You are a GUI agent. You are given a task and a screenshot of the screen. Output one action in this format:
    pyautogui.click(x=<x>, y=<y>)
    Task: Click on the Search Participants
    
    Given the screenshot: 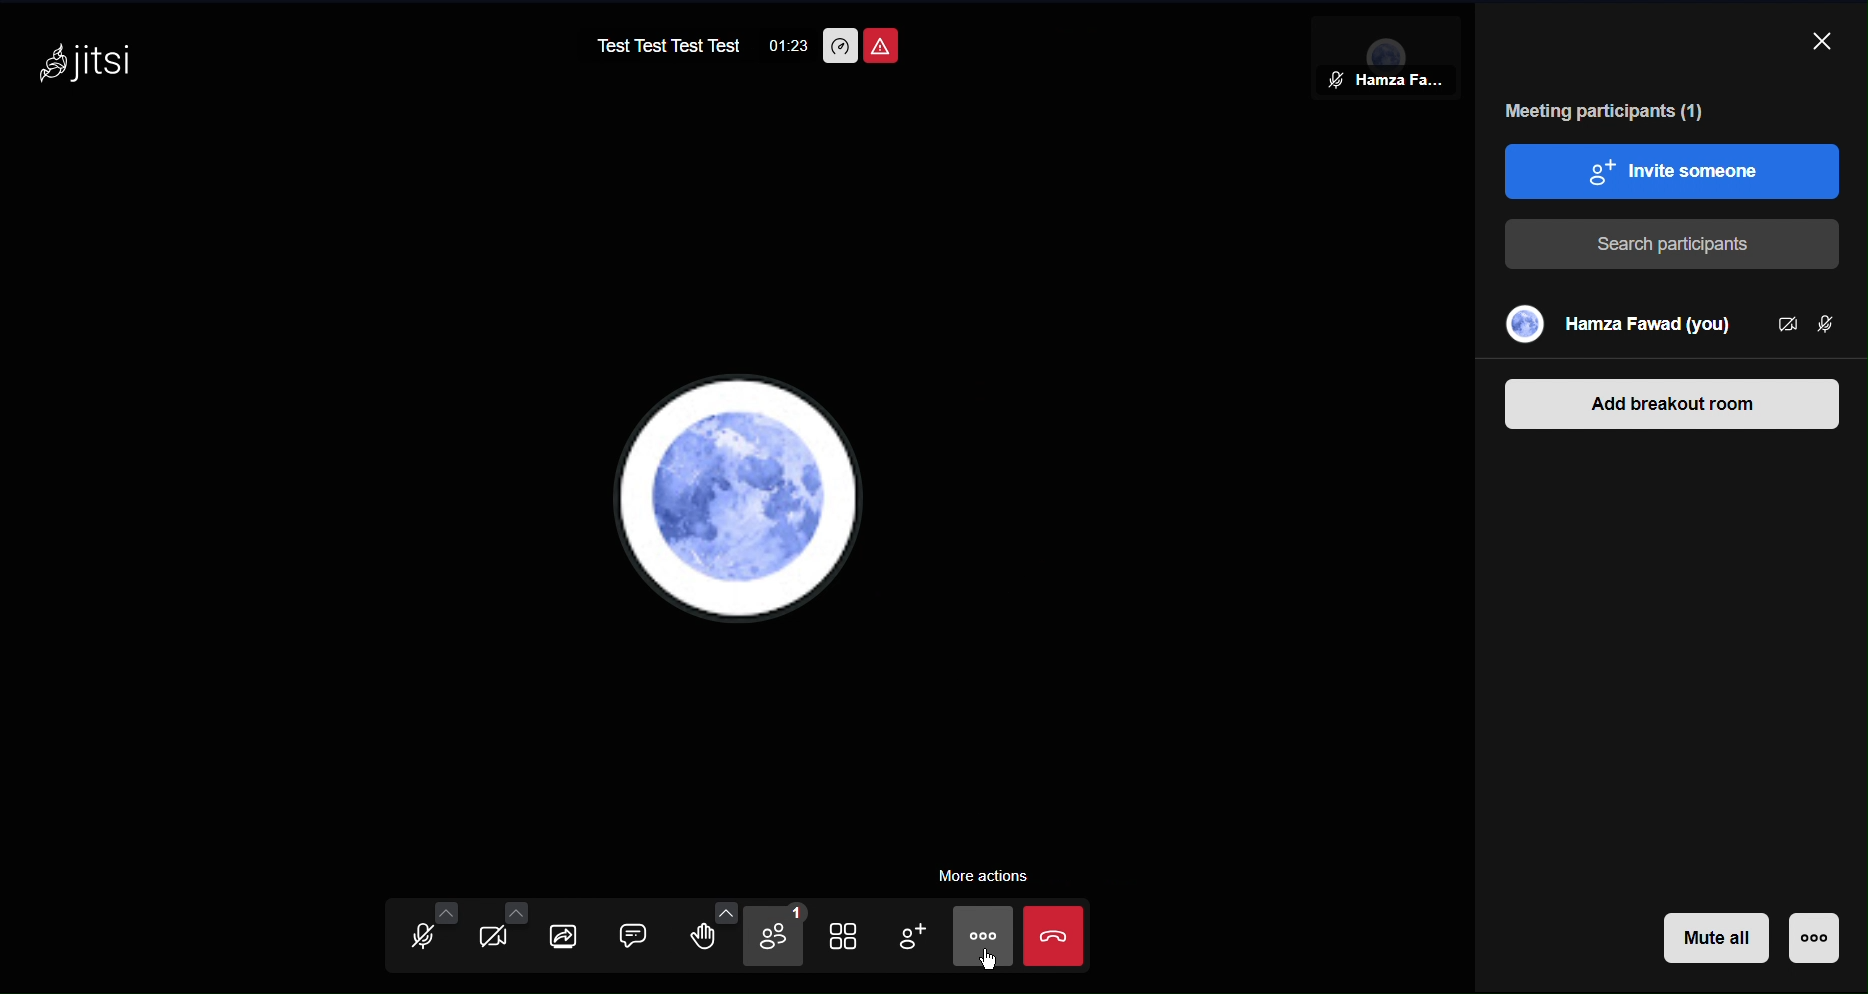 What is the action you would take?
    pyautogui.click(x=1676, y=238)
    